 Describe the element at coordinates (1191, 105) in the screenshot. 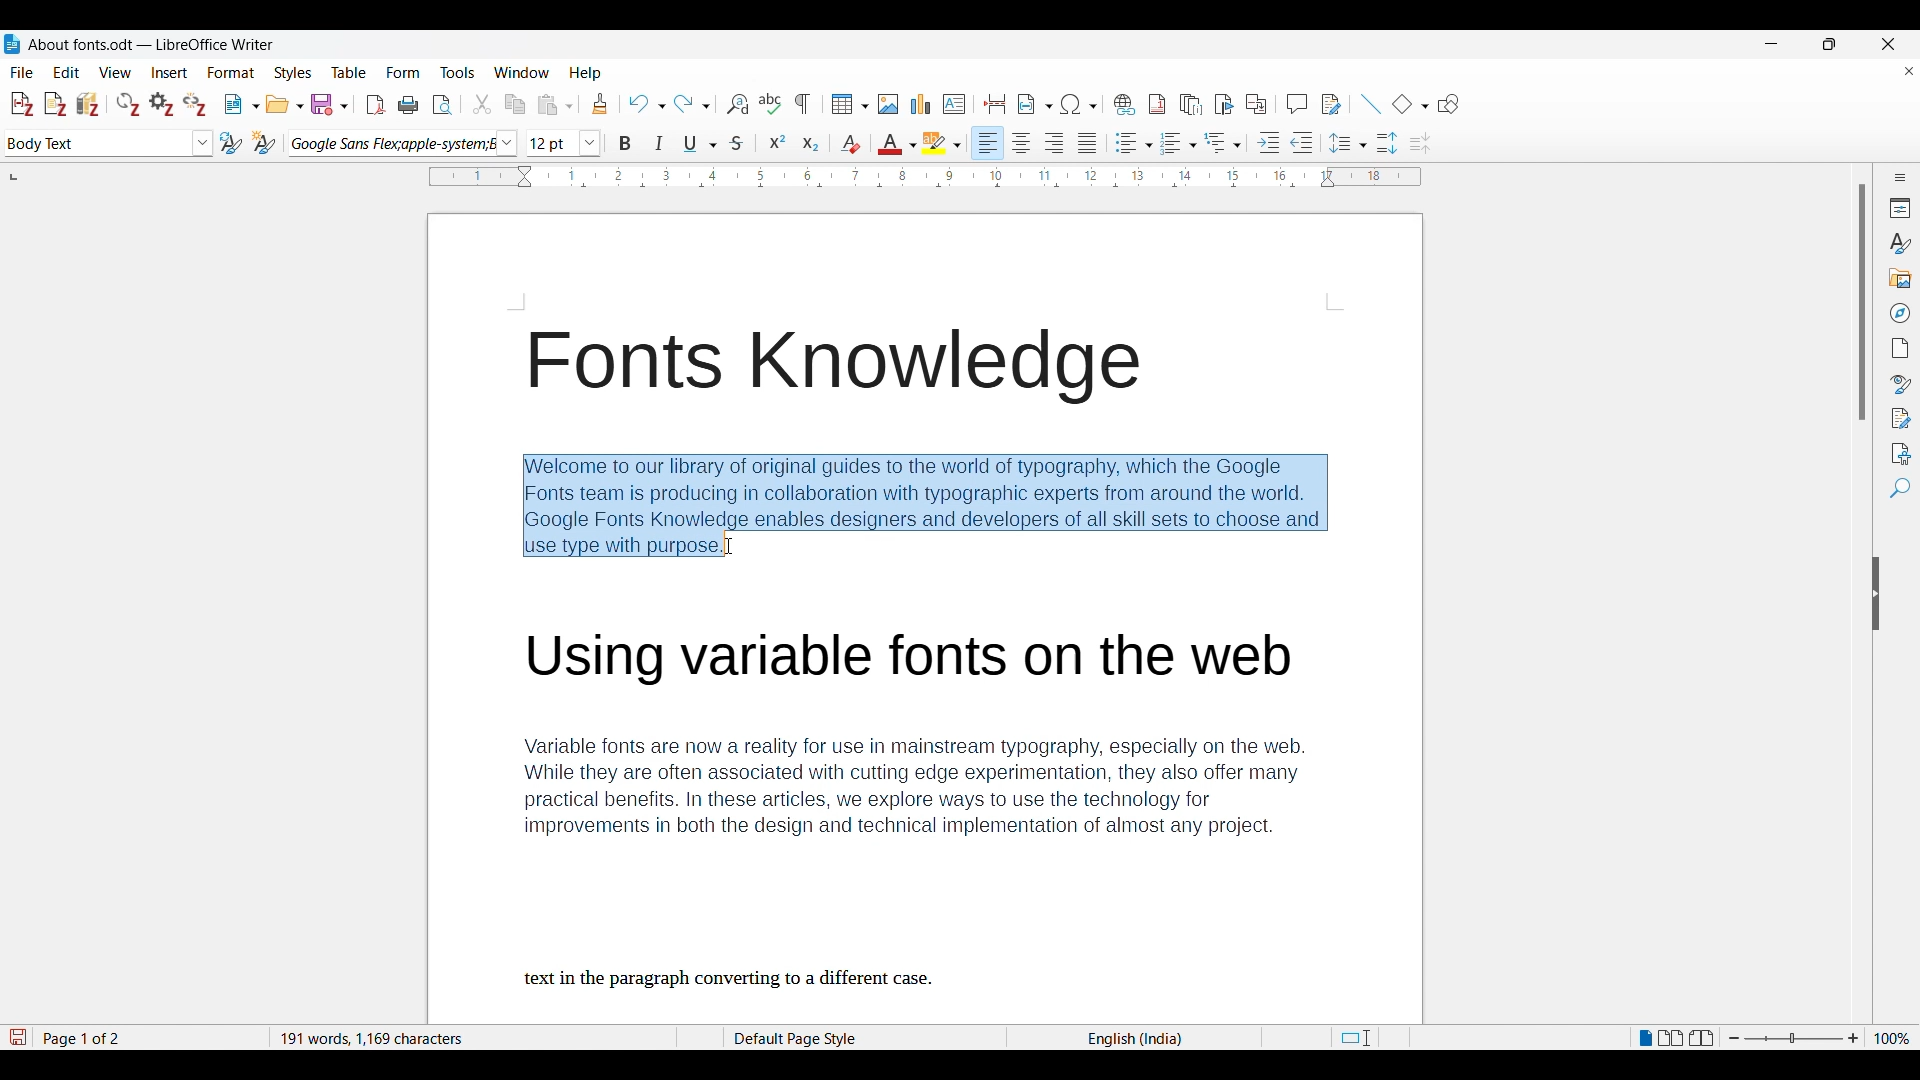

I see `Insert endnote` at that location.